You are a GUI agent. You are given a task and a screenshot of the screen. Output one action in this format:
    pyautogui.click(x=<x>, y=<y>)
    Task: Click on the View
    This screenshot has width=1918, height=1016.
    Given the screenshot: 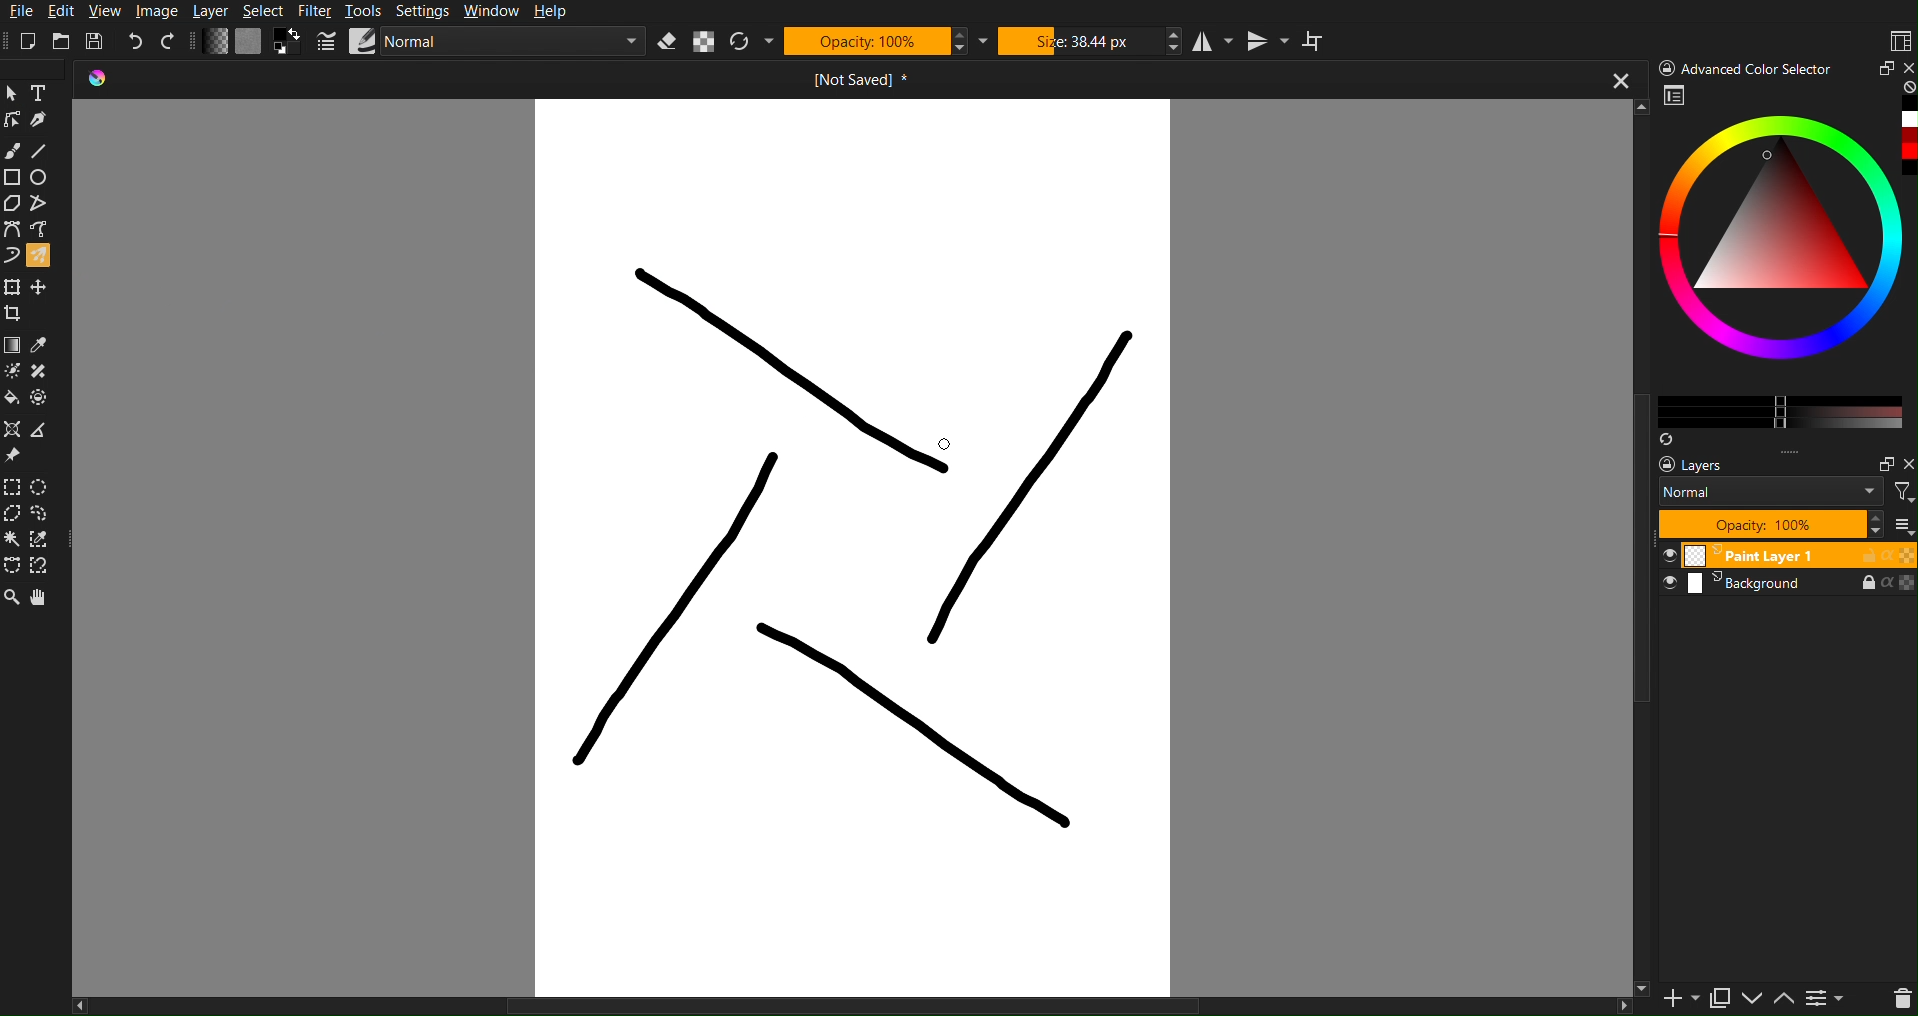 What is the action you would take?
    pyautogui.click(x=106, y=10)
    